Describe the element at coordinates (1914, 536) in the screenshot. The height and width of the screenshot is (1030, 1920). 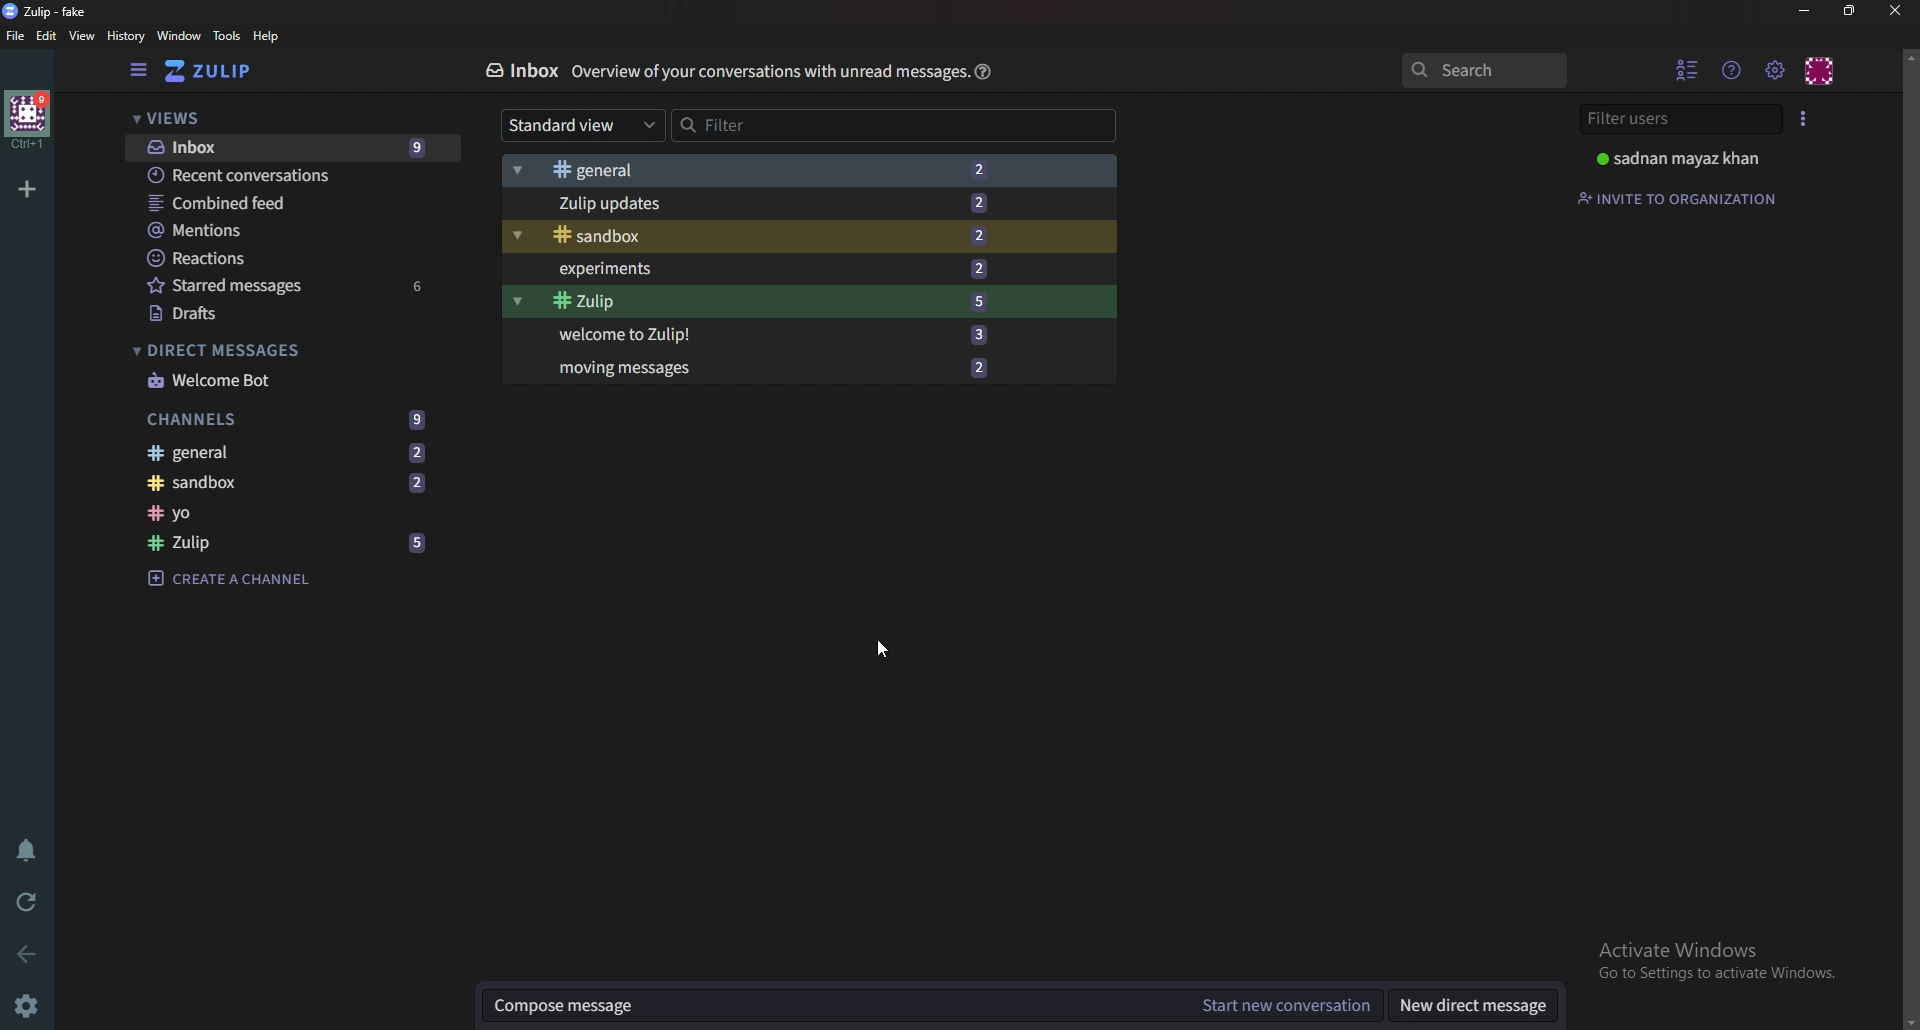
I see `Scroll bar` at that location.